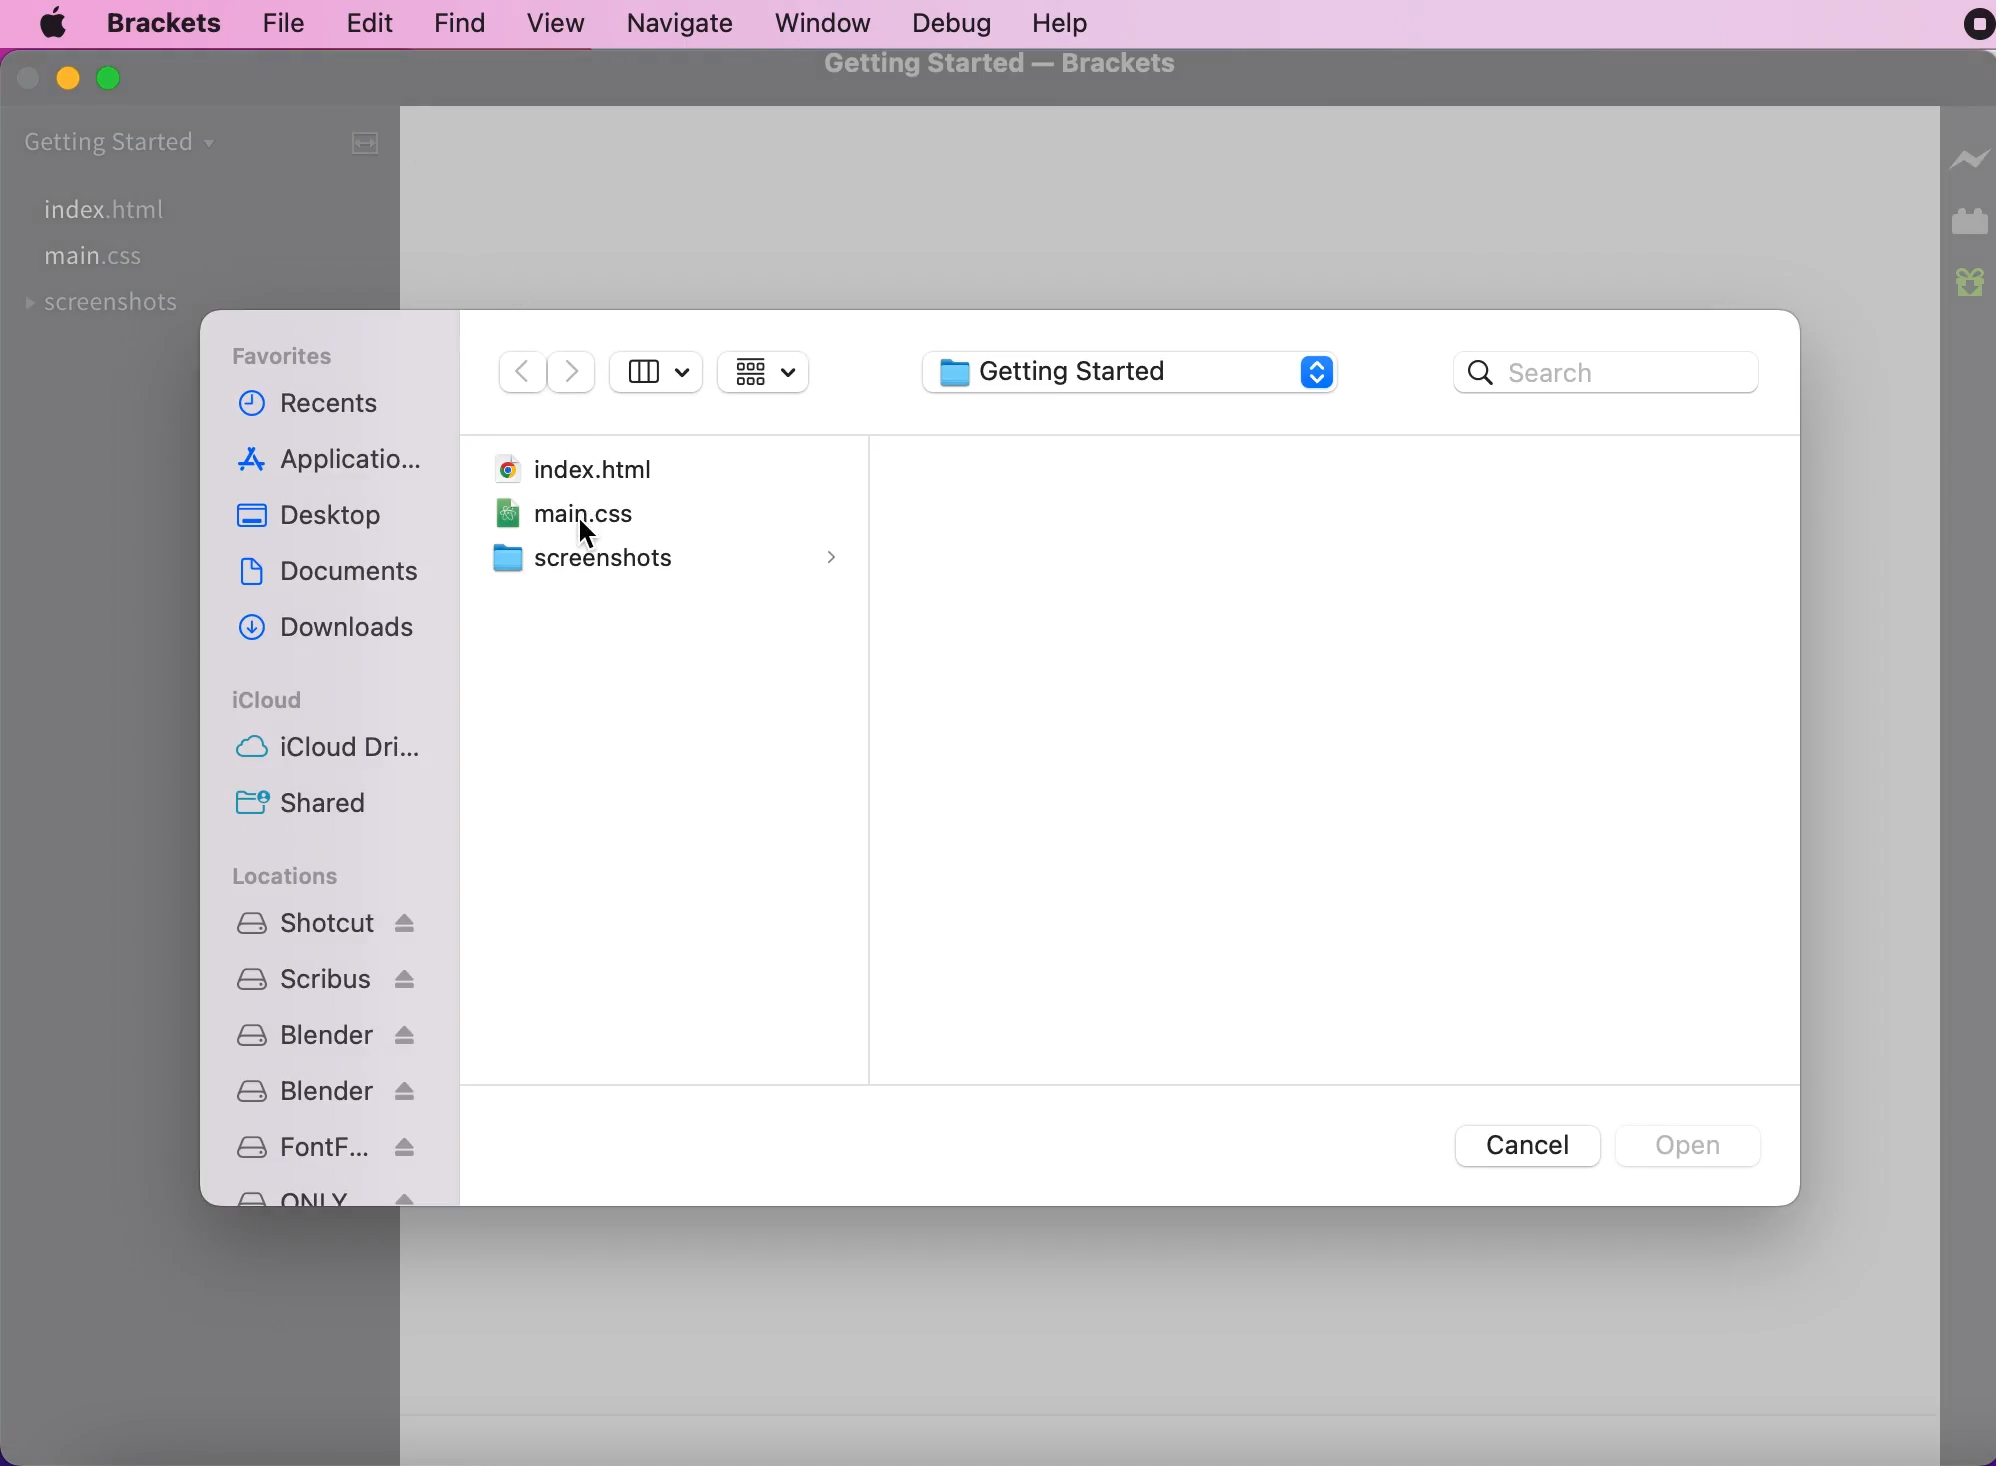 This screenshot has height=1466, width=1996. I want to click on index.html, so click(590, 465).